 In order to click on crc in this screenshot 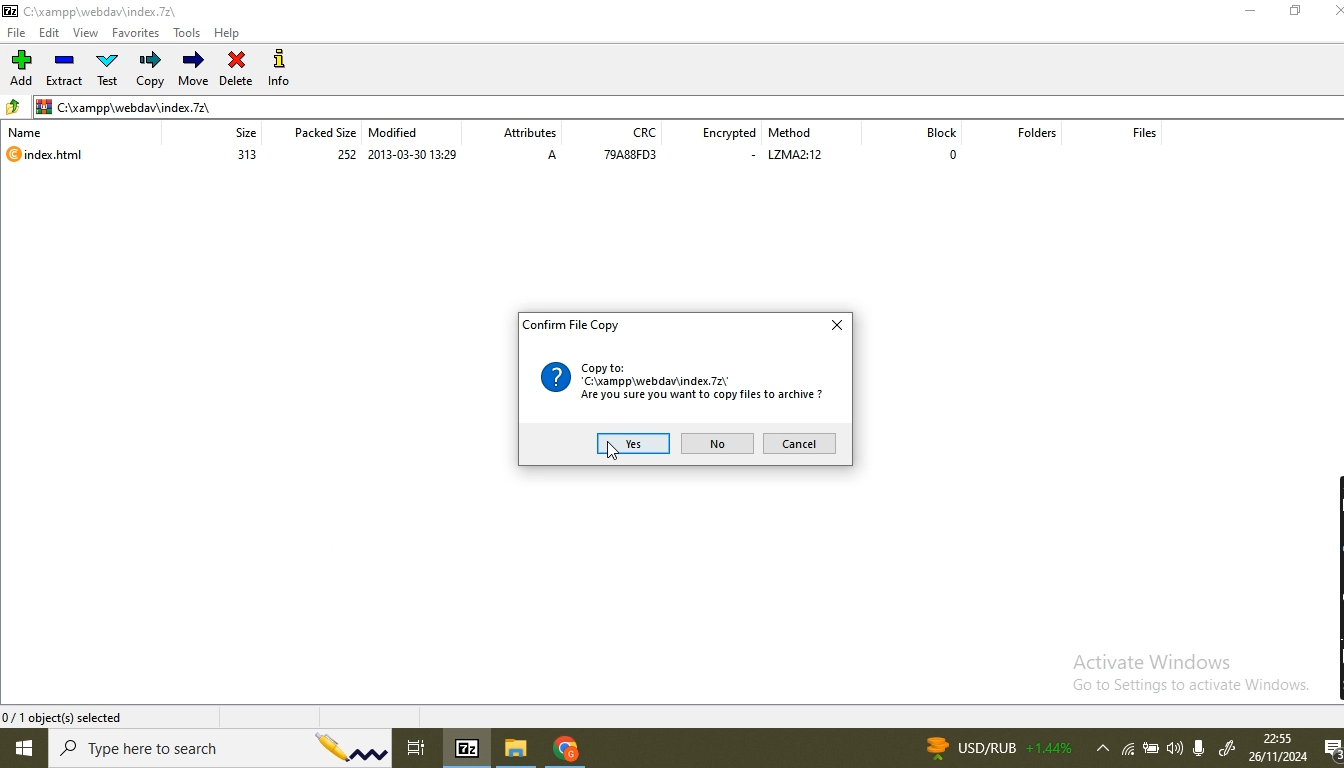, I will do `click(645, 133)`.